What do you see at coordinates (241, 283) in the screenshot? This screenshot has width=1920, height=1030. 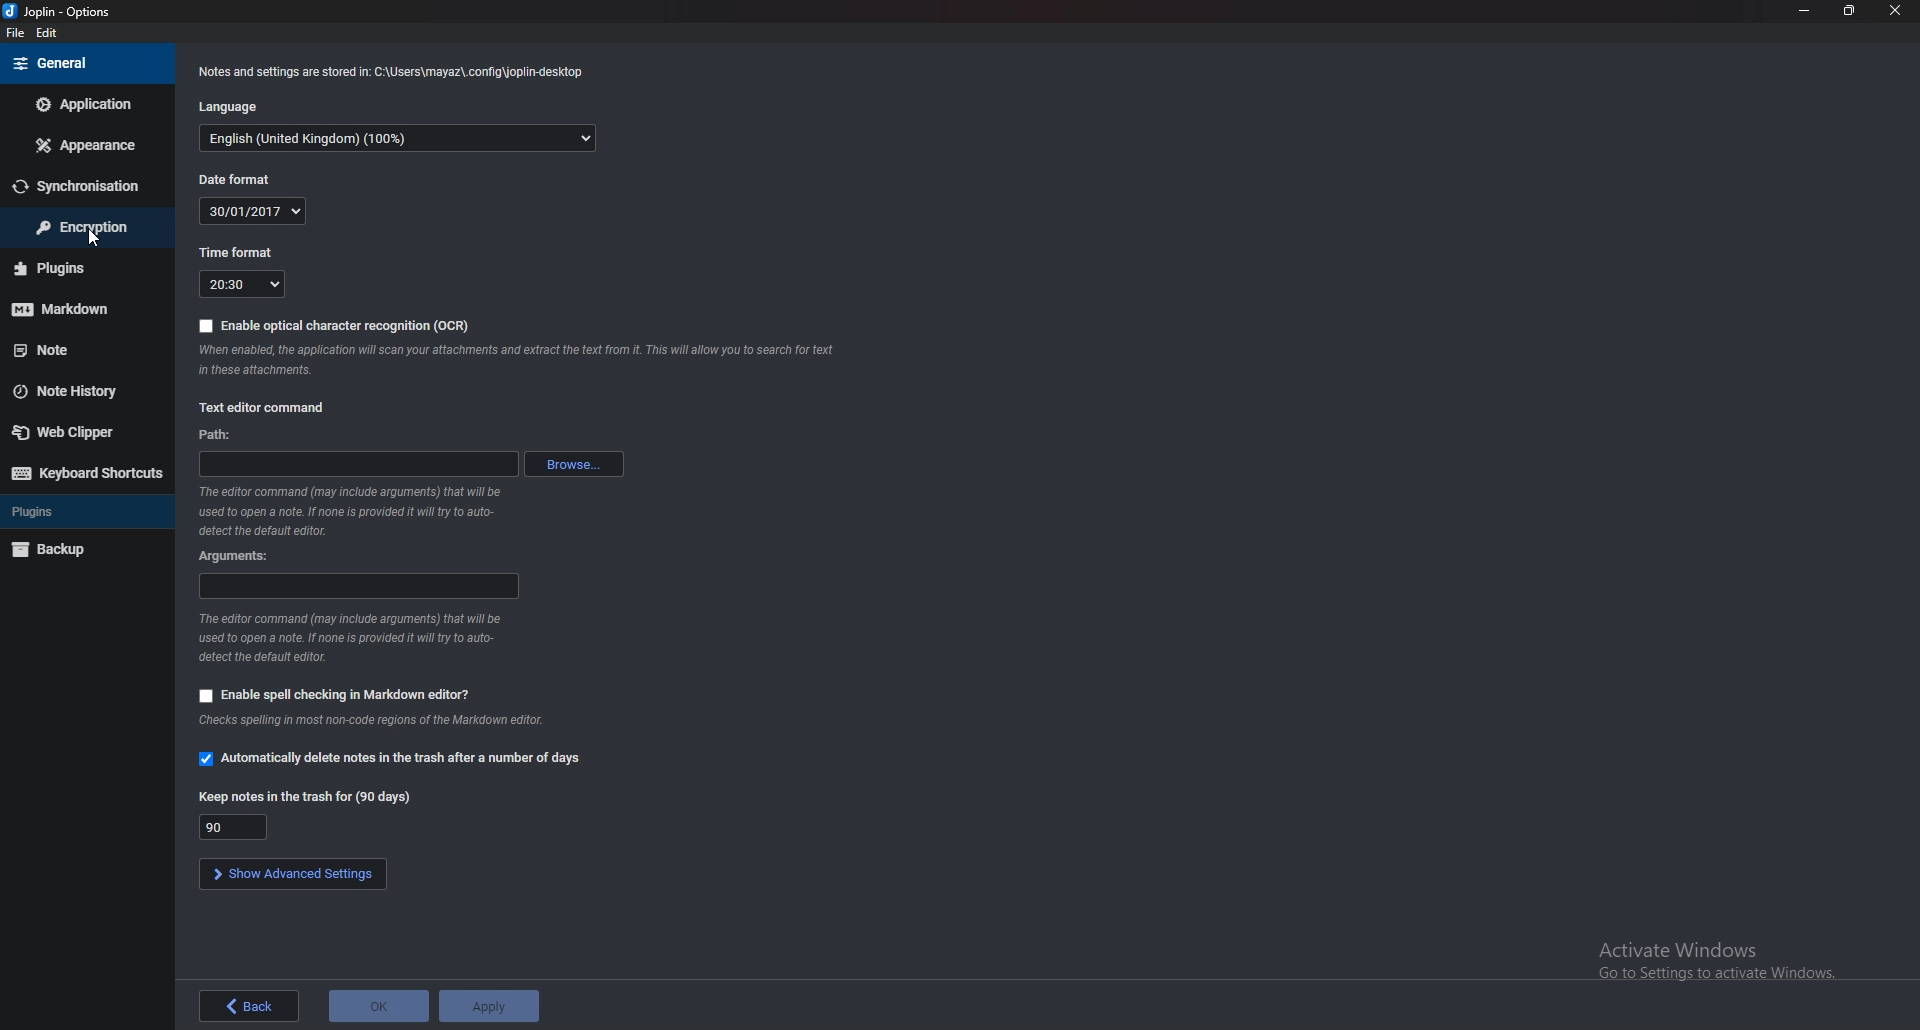 I see `time format` at bounding box center [241, 283].